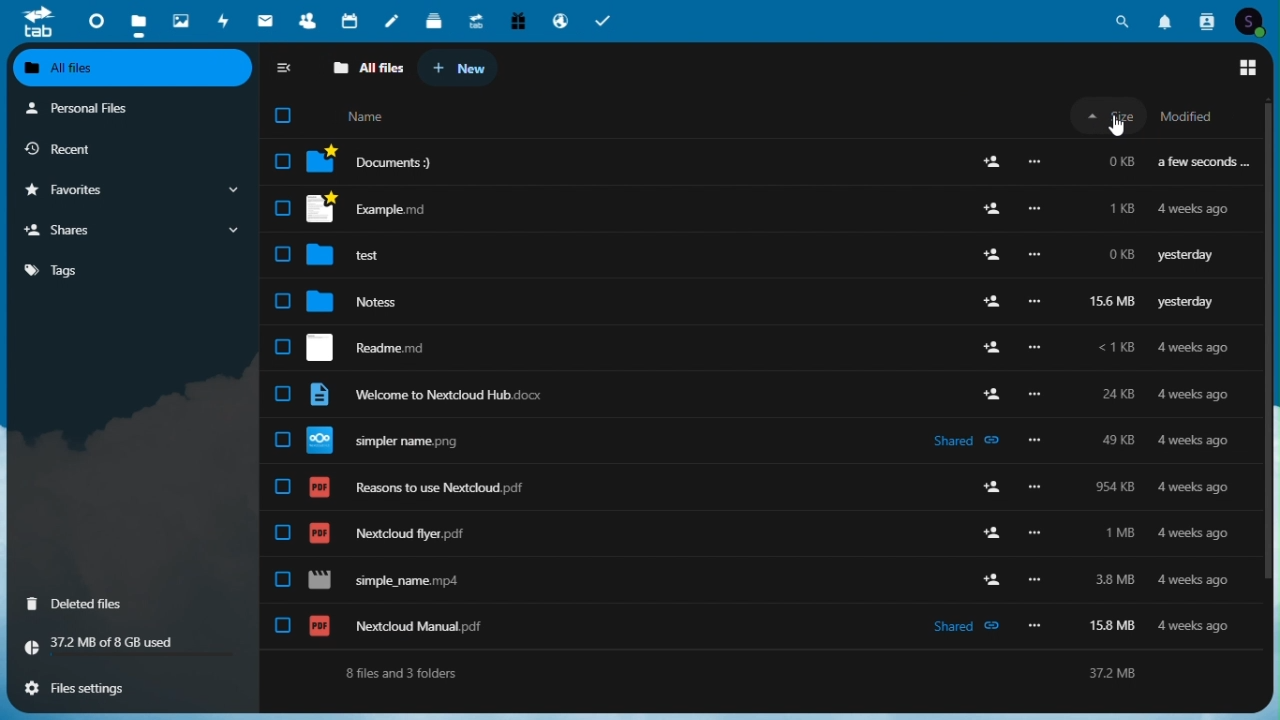  Describe the element at coordinates (604, 18) in the screenshot. I see `Tasks` at that location.